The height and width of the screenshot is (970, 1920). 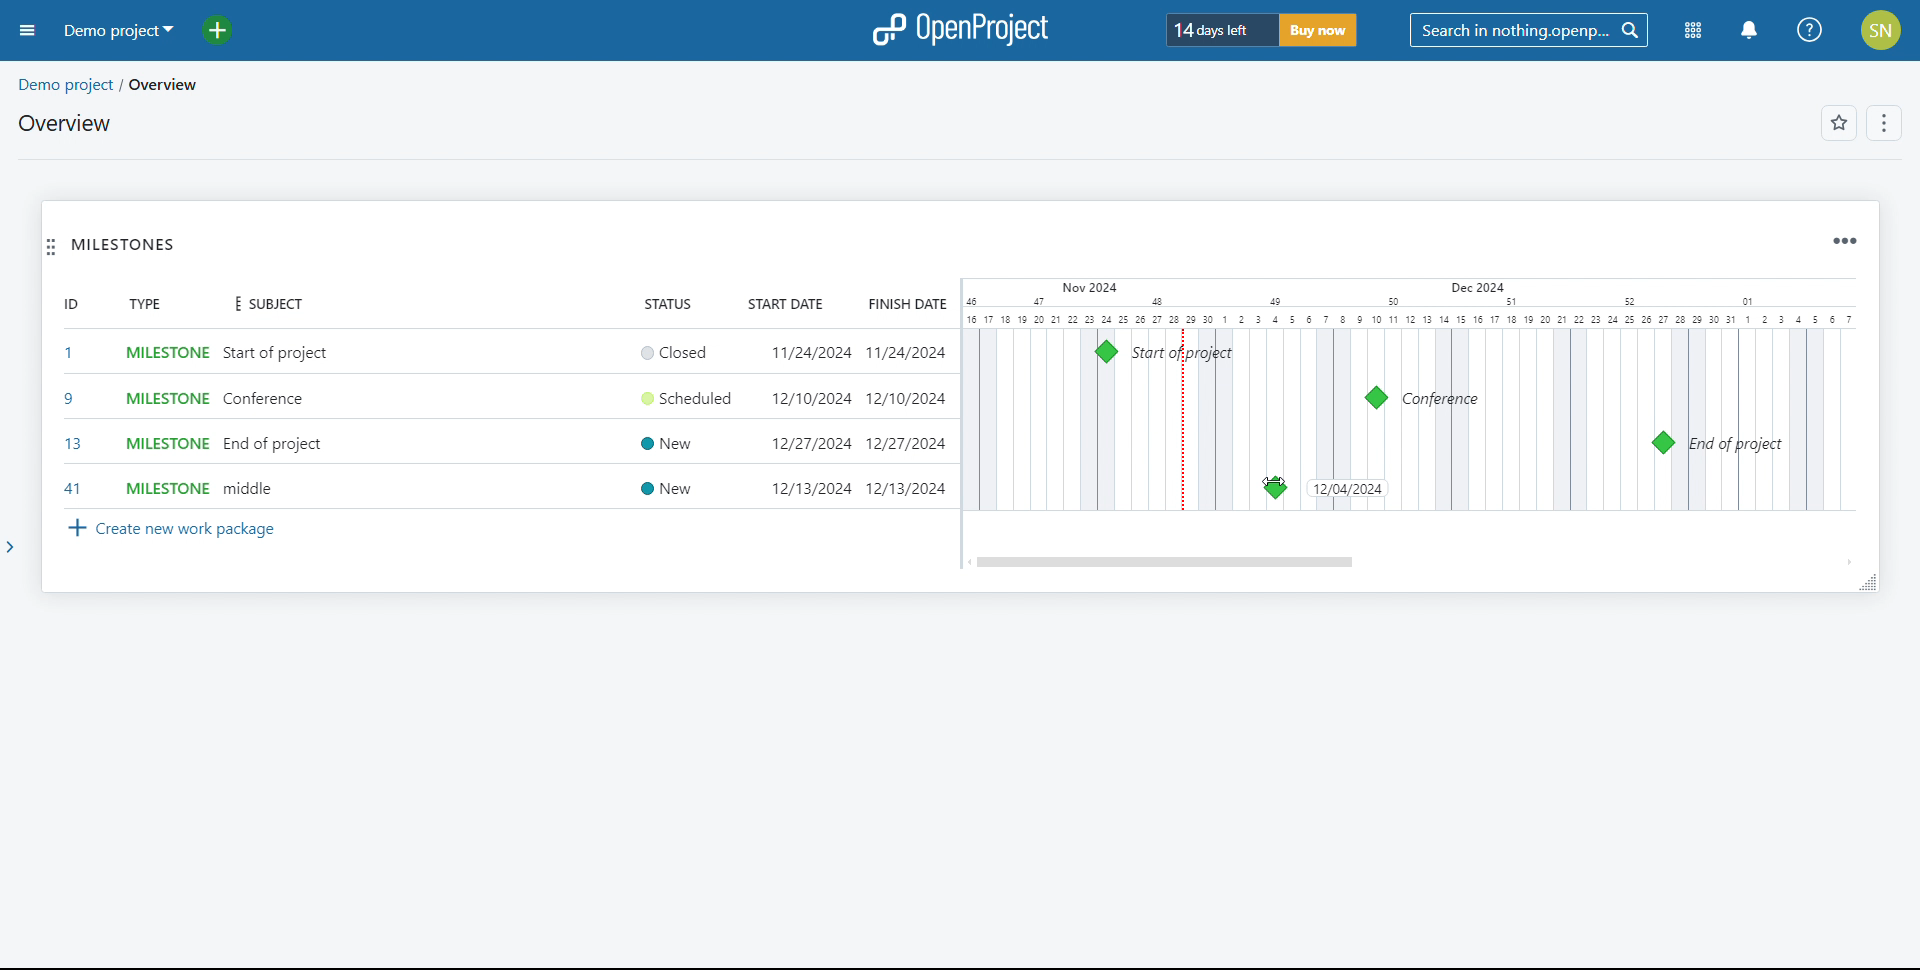 I want to click on calendar view, so click(x=1408, y=395).